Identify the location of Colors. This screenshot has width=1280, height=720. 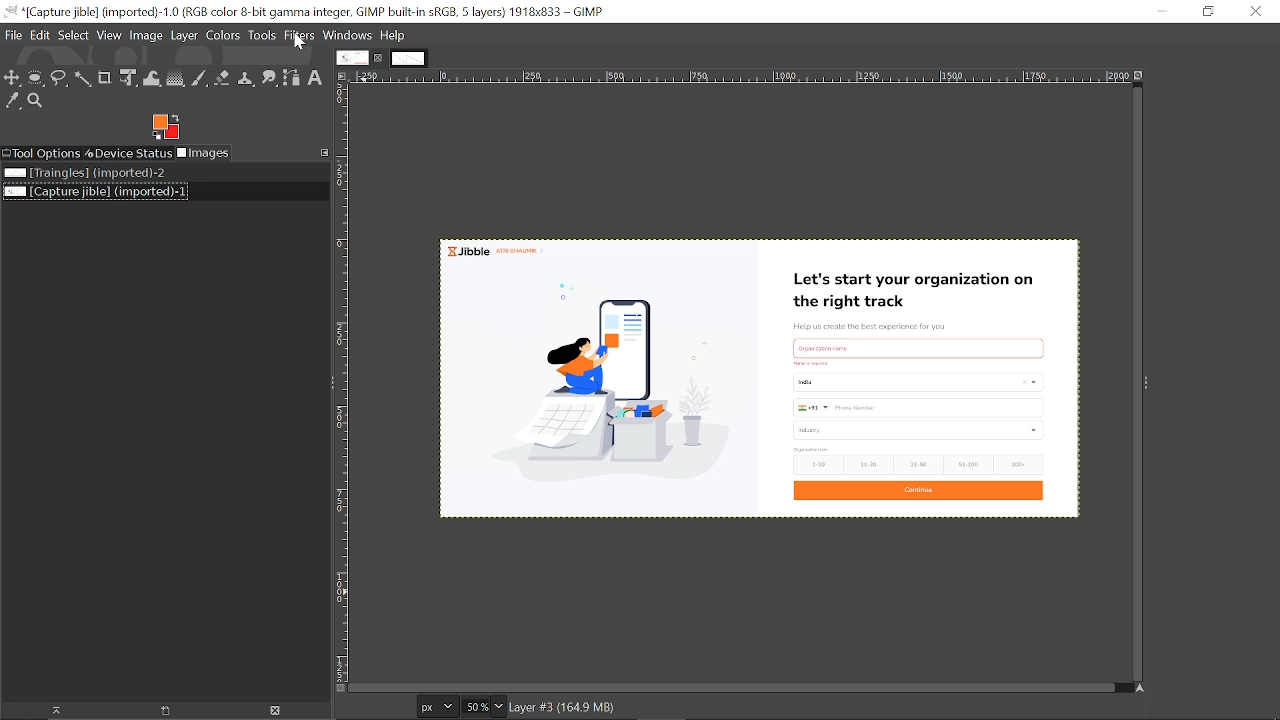
(222, 35).